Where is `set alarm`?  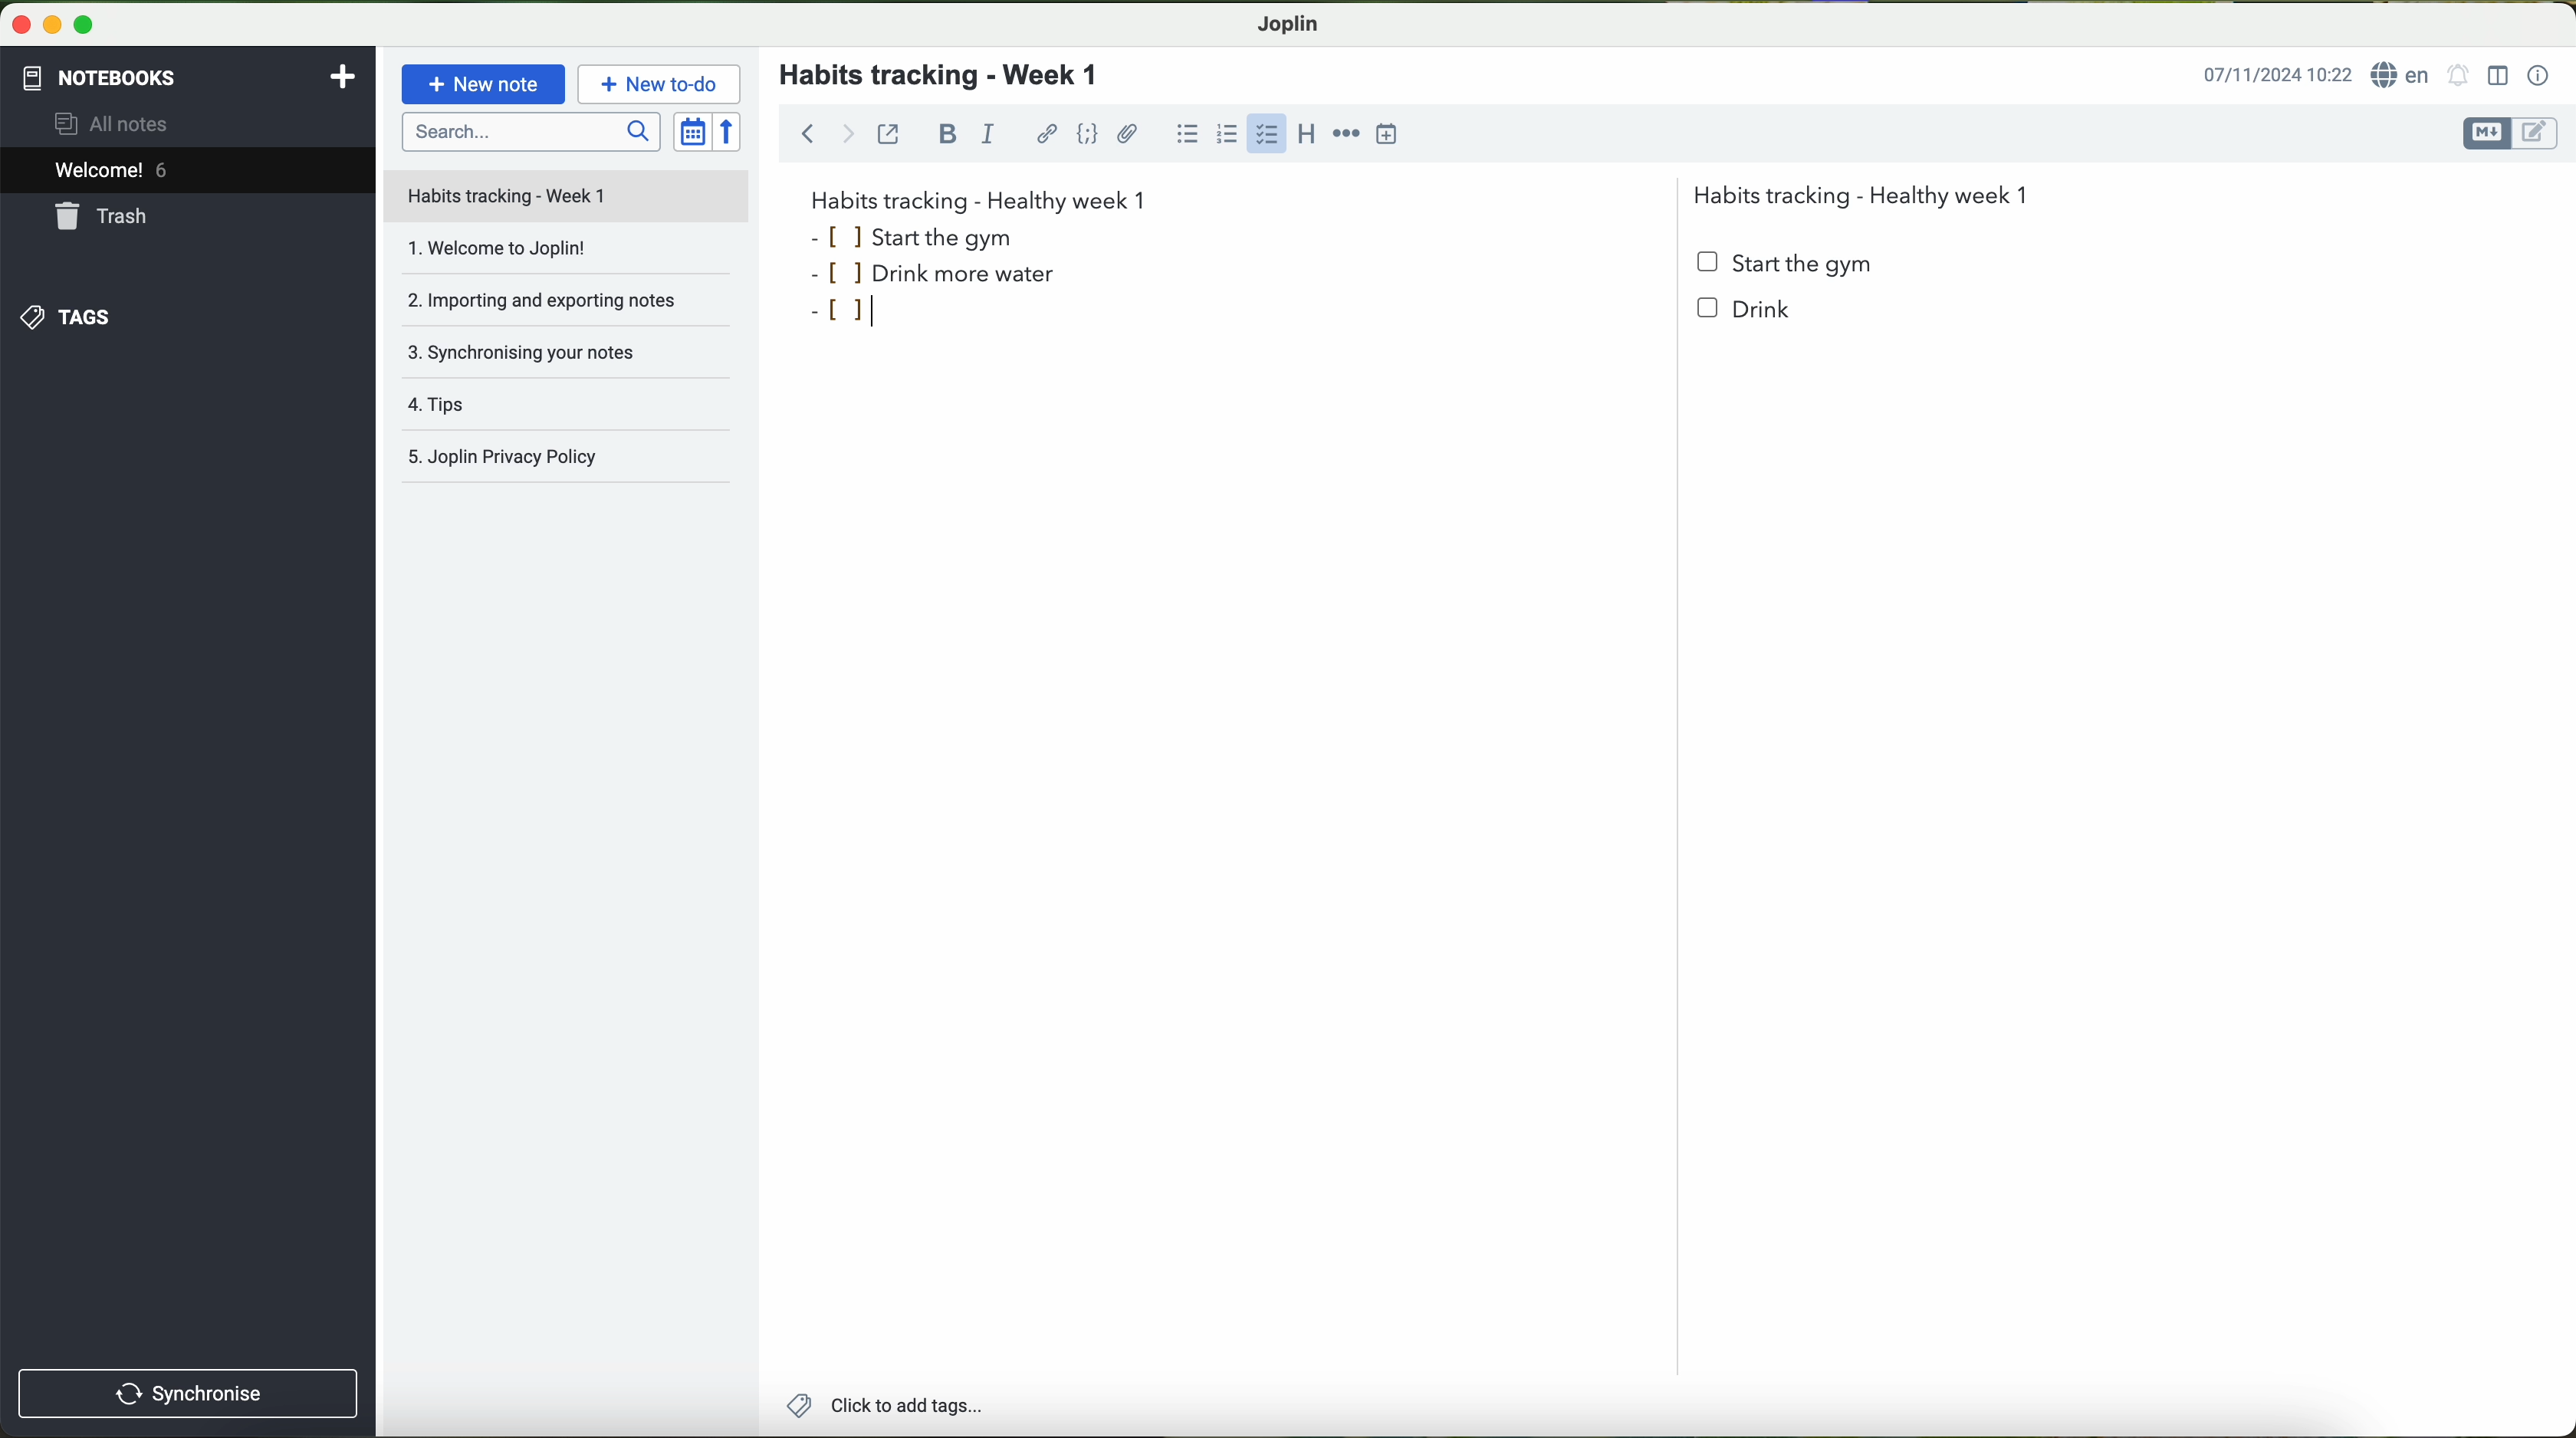 set alarm is located at coordinates (2459, 74).